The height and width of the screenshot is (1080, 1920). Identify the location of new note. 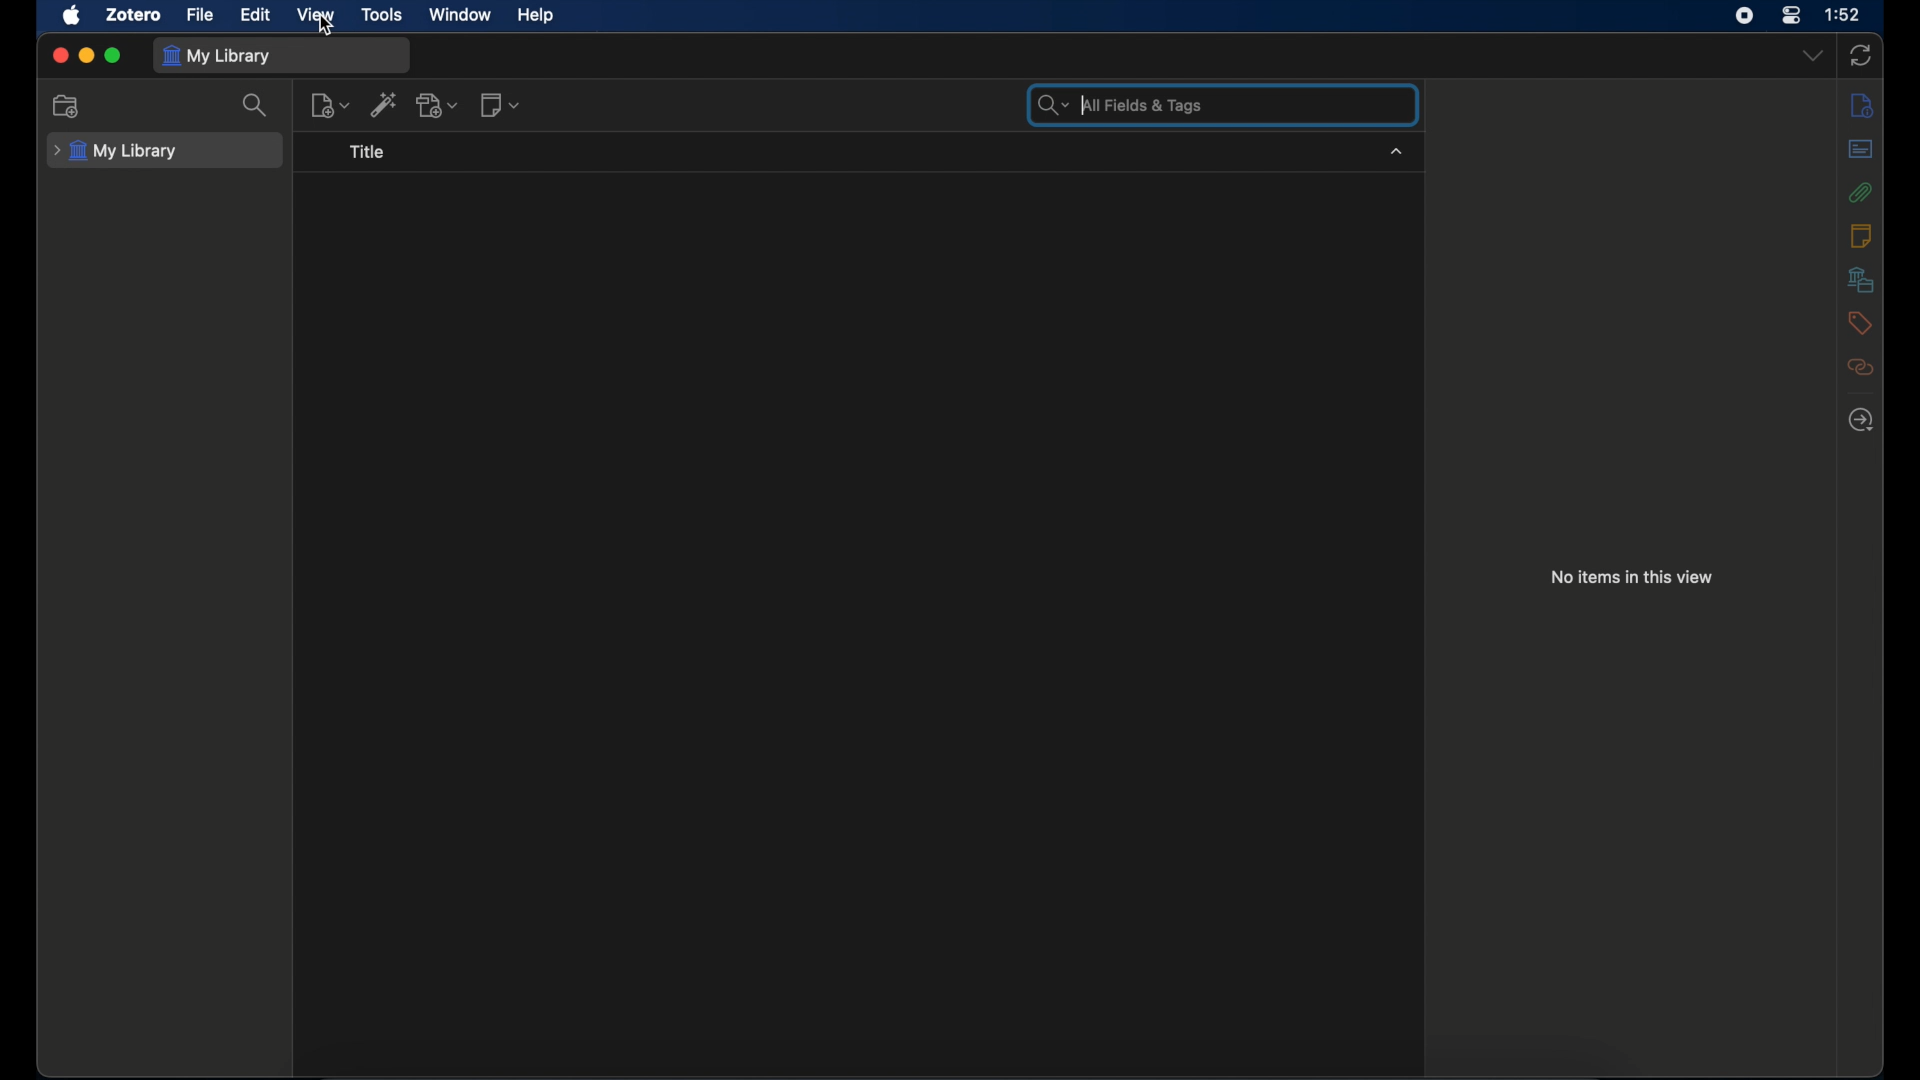
(502, 105).